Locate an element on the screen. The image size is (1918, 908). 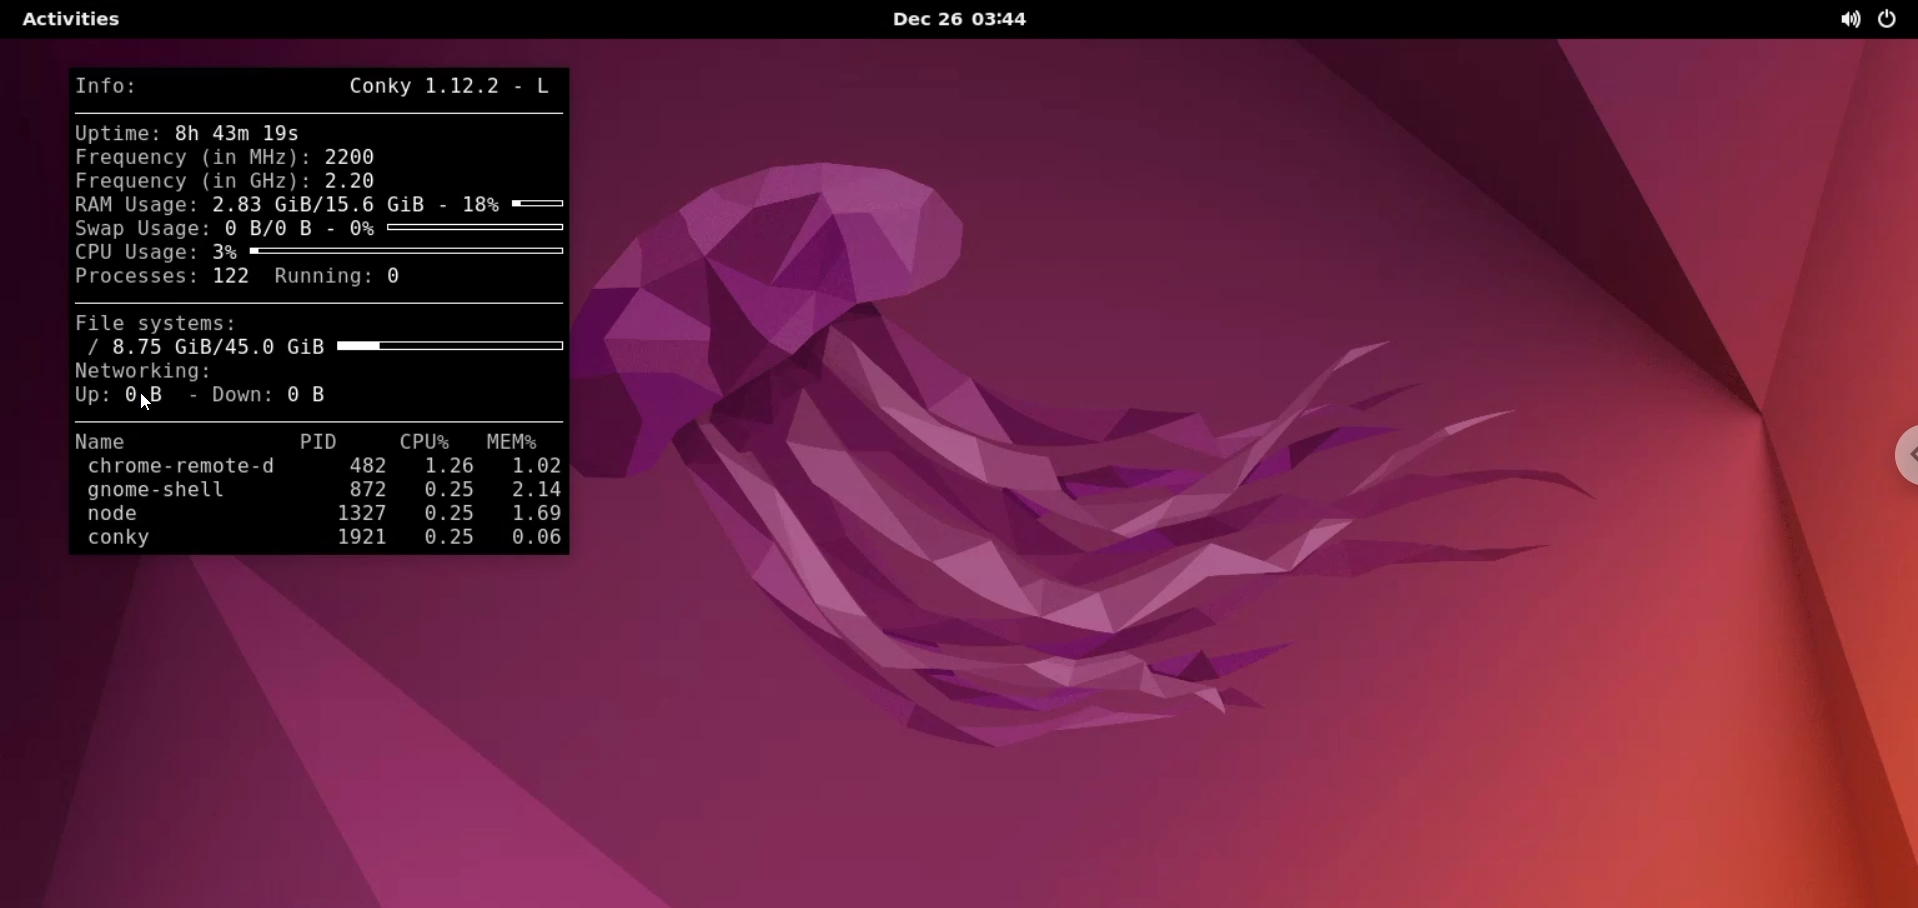
Networking: is located at coordinates (153, 371).